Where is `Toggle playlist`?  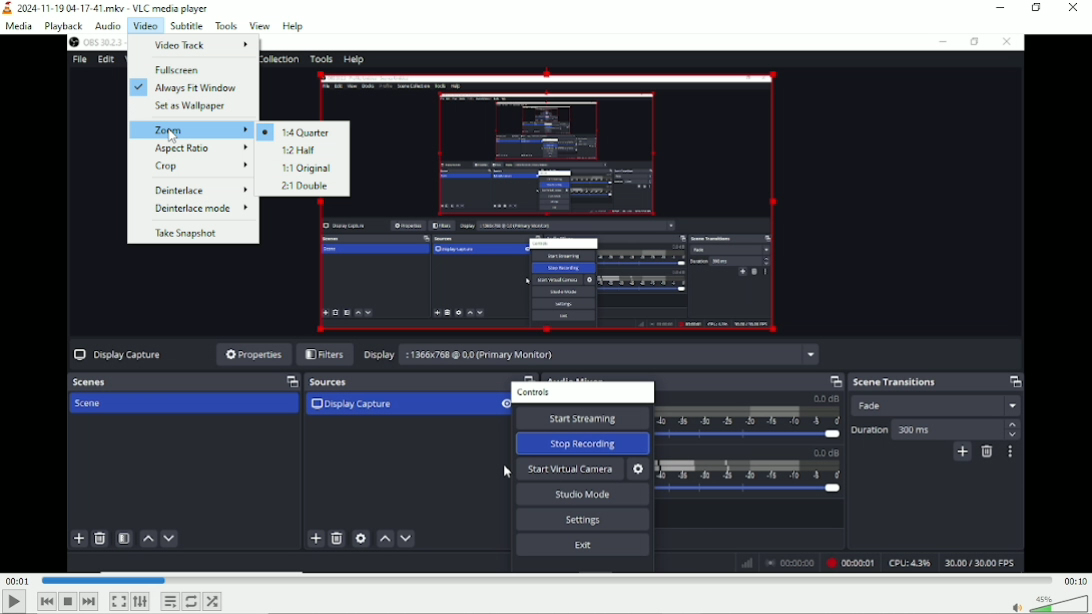 Toggle playlist is located at coordinates (170, 601).